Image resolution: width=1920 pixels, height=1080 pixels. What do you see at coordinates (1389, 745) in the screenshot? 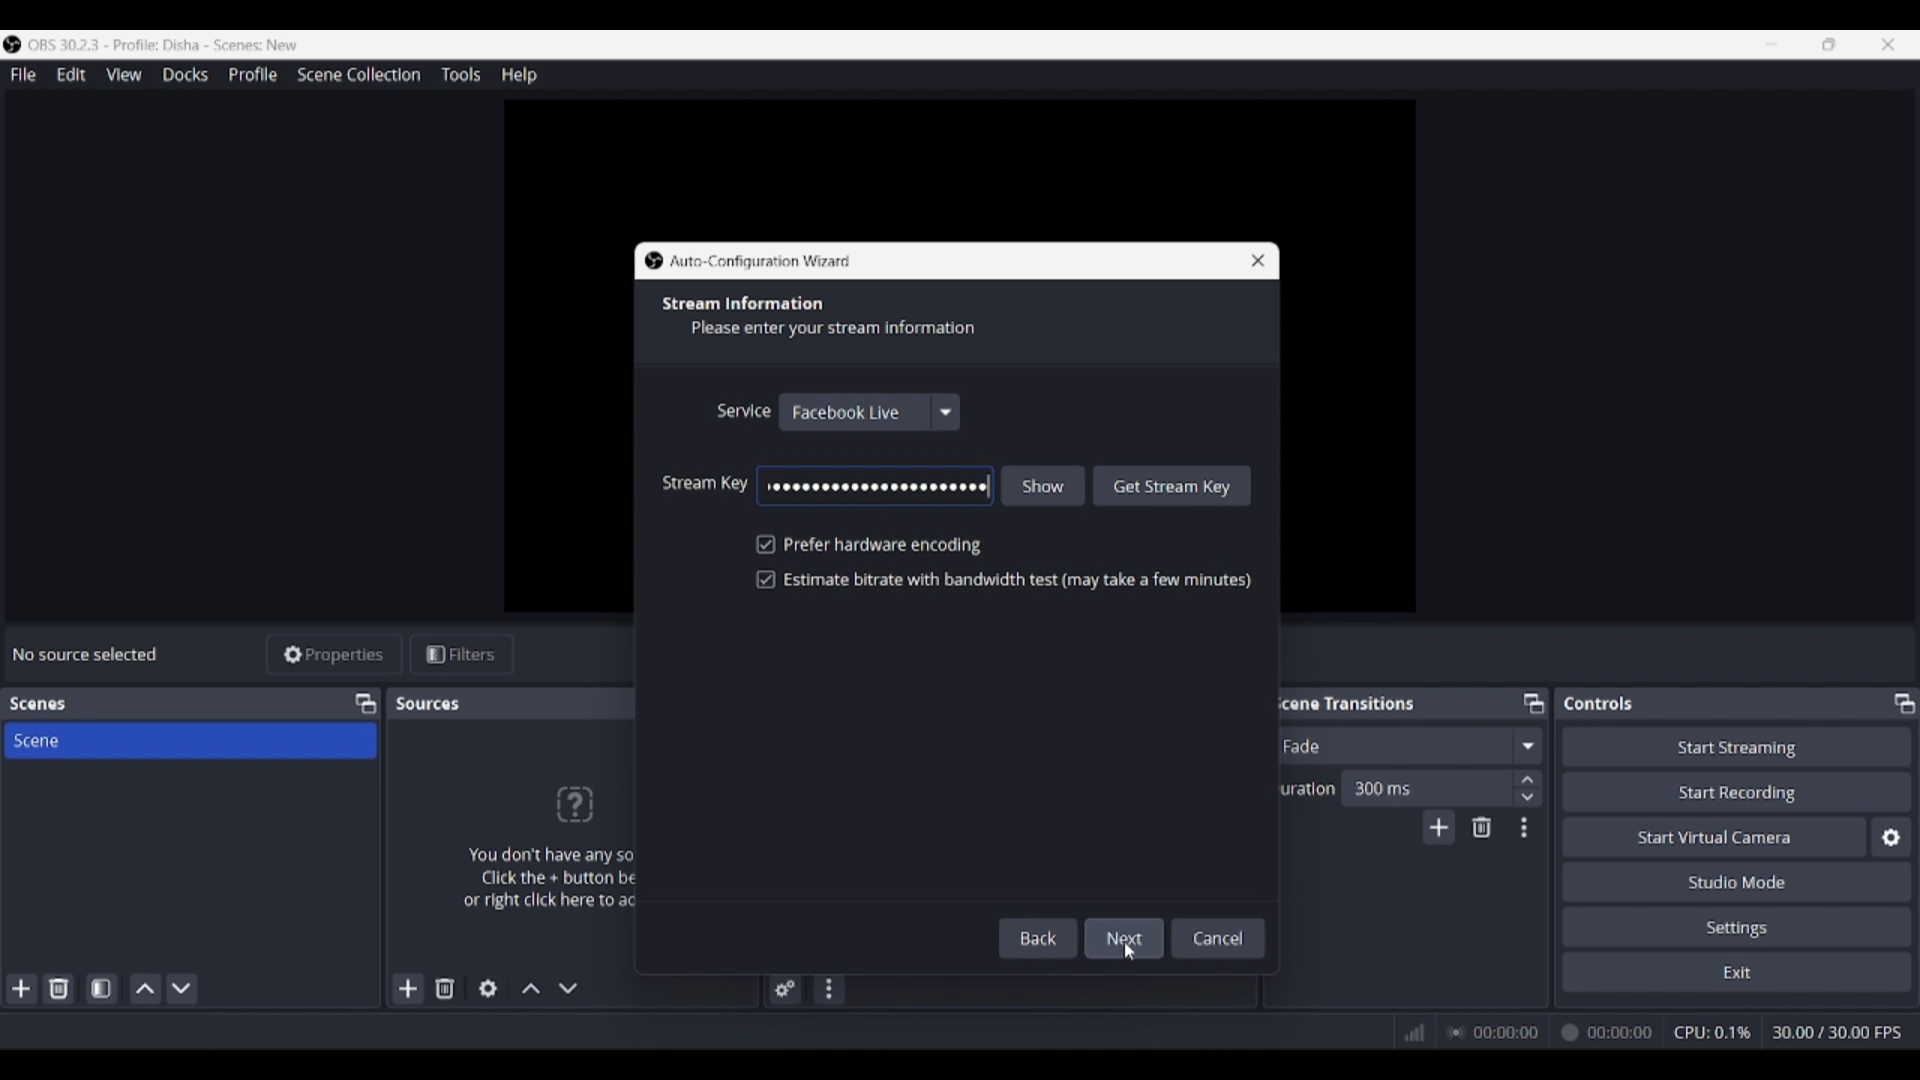
I see `Current fade` at bounding box center [1389, 745].